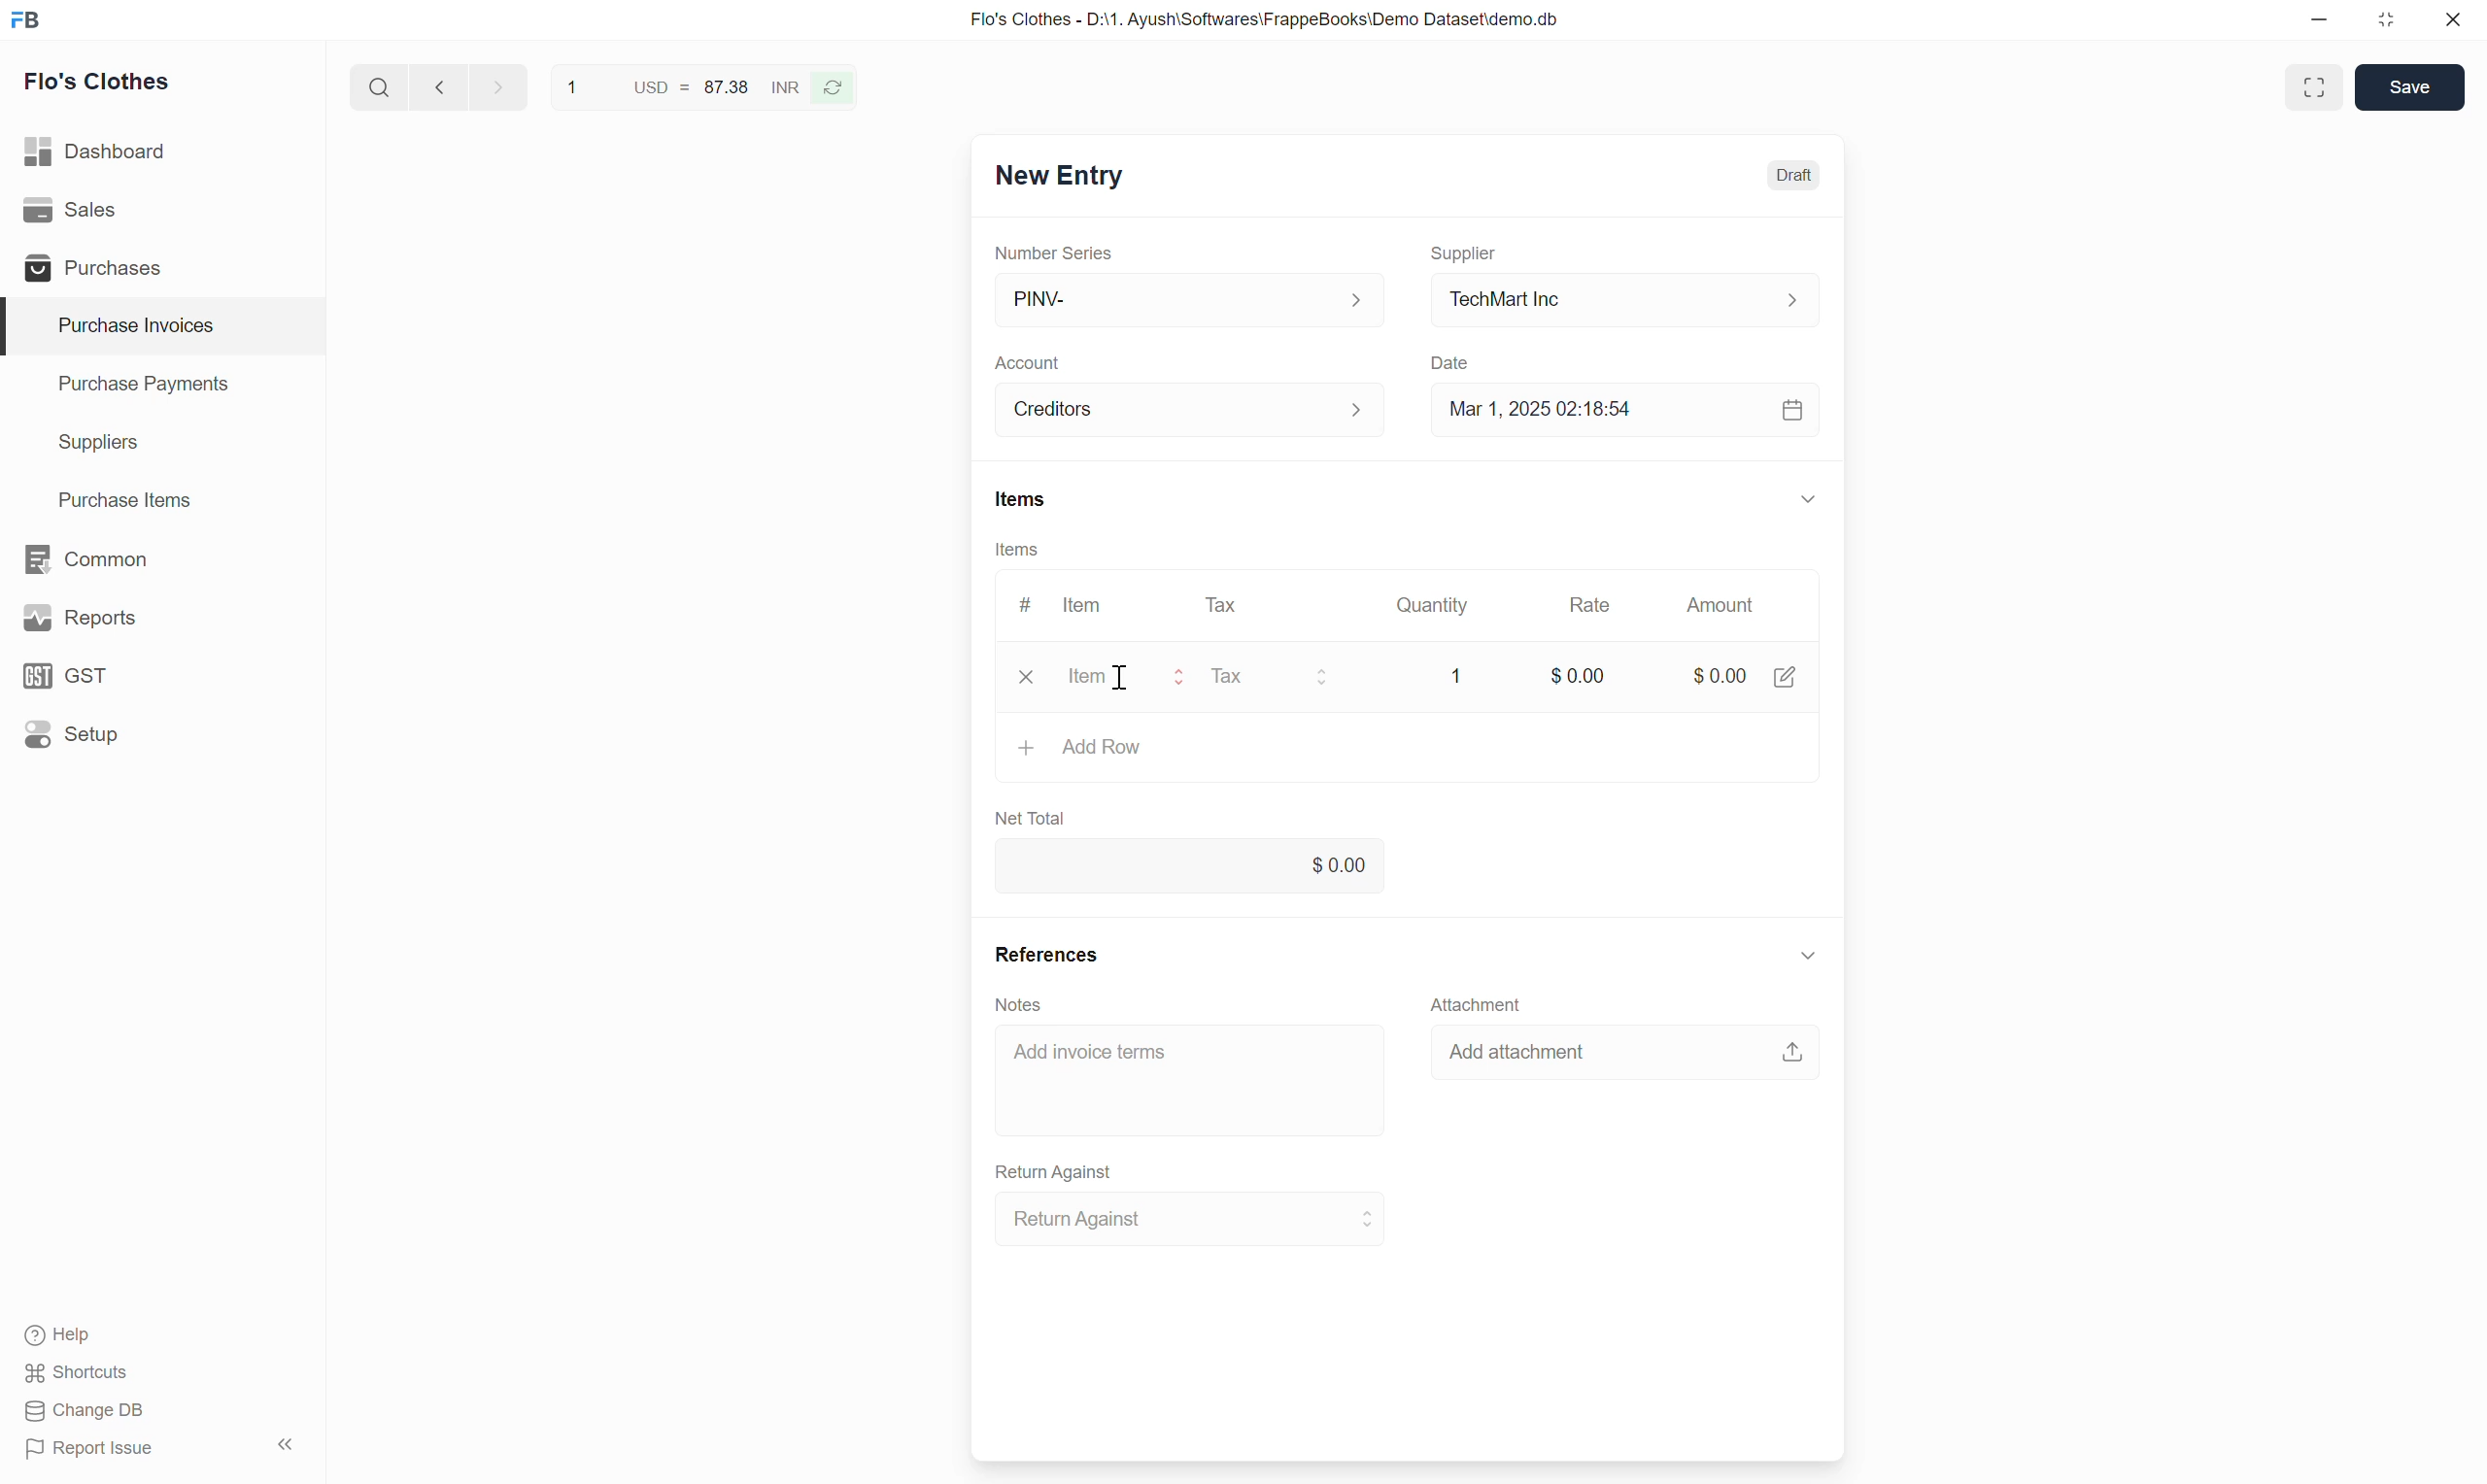 This screenshot has height=1484, width=2487. What do you see at coordinates (1808, 498) in the screenshot?
I see `Collapse` at bounding box center [1808, 498].